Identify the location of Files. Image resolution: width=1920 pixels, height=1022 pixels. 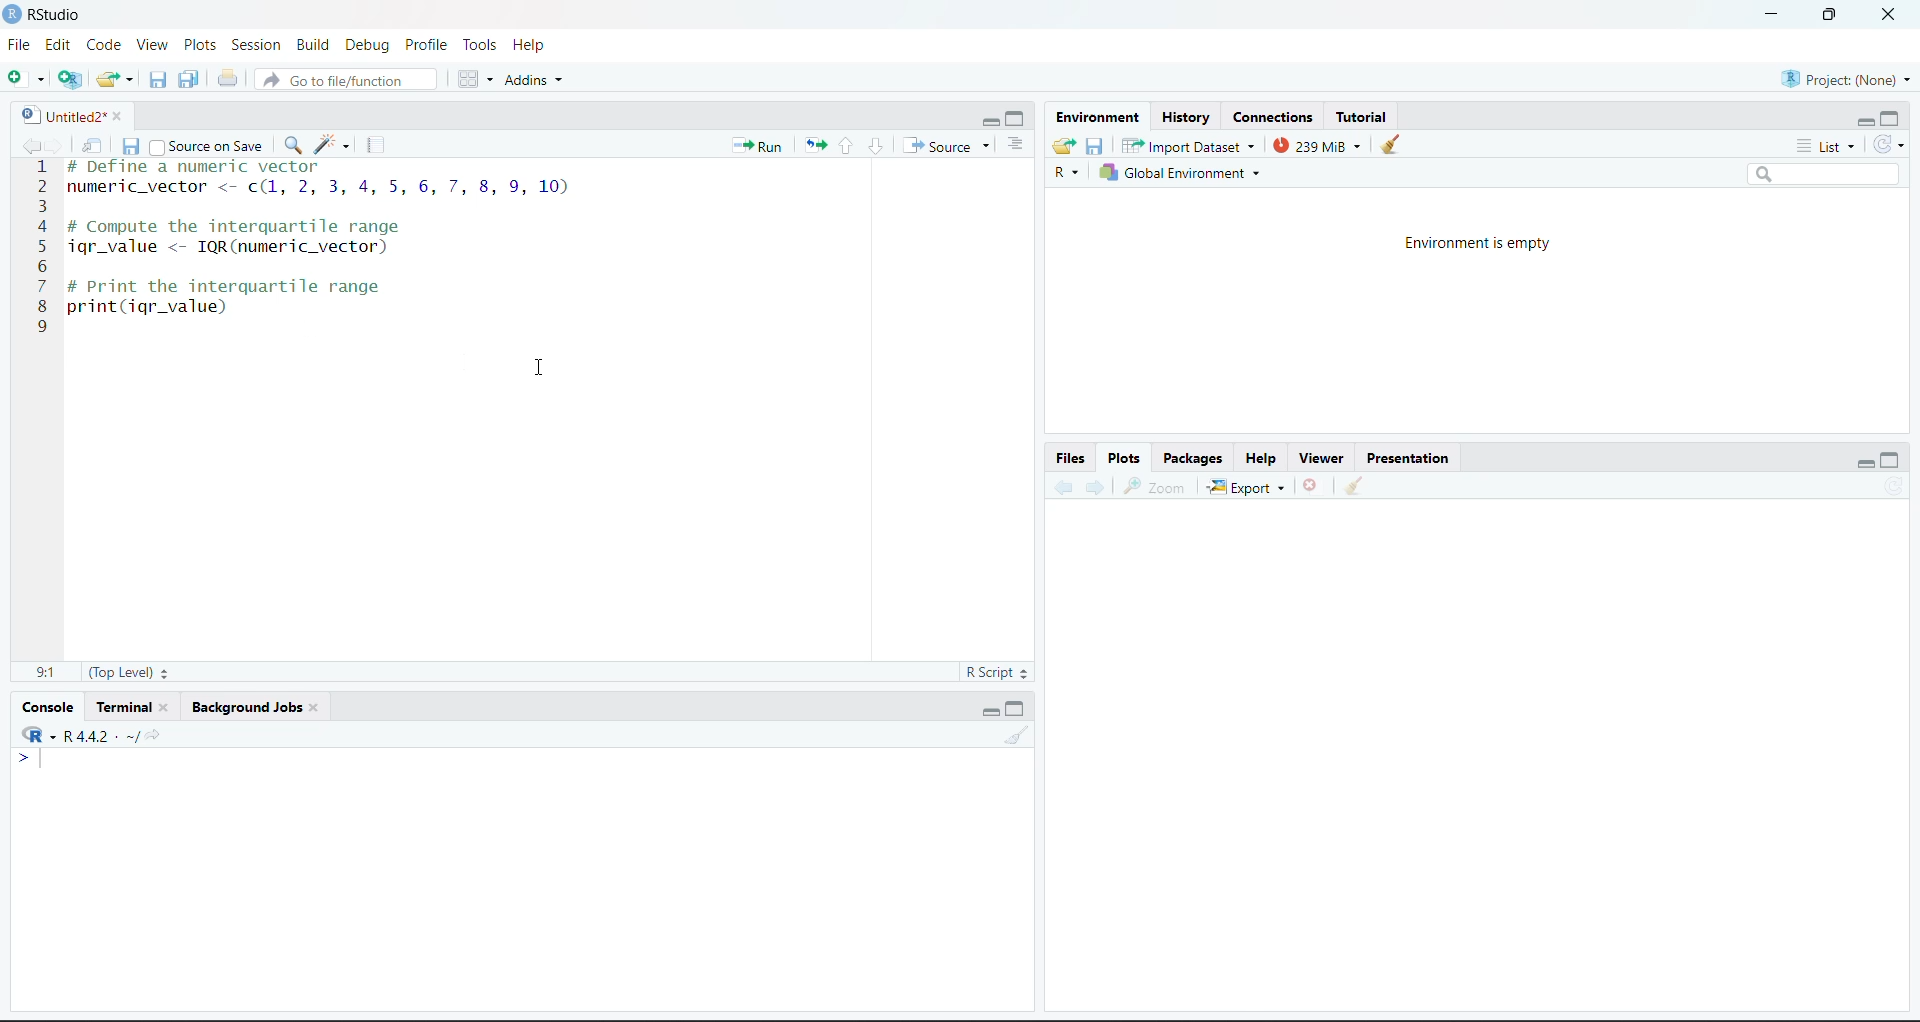
(1071, 456).